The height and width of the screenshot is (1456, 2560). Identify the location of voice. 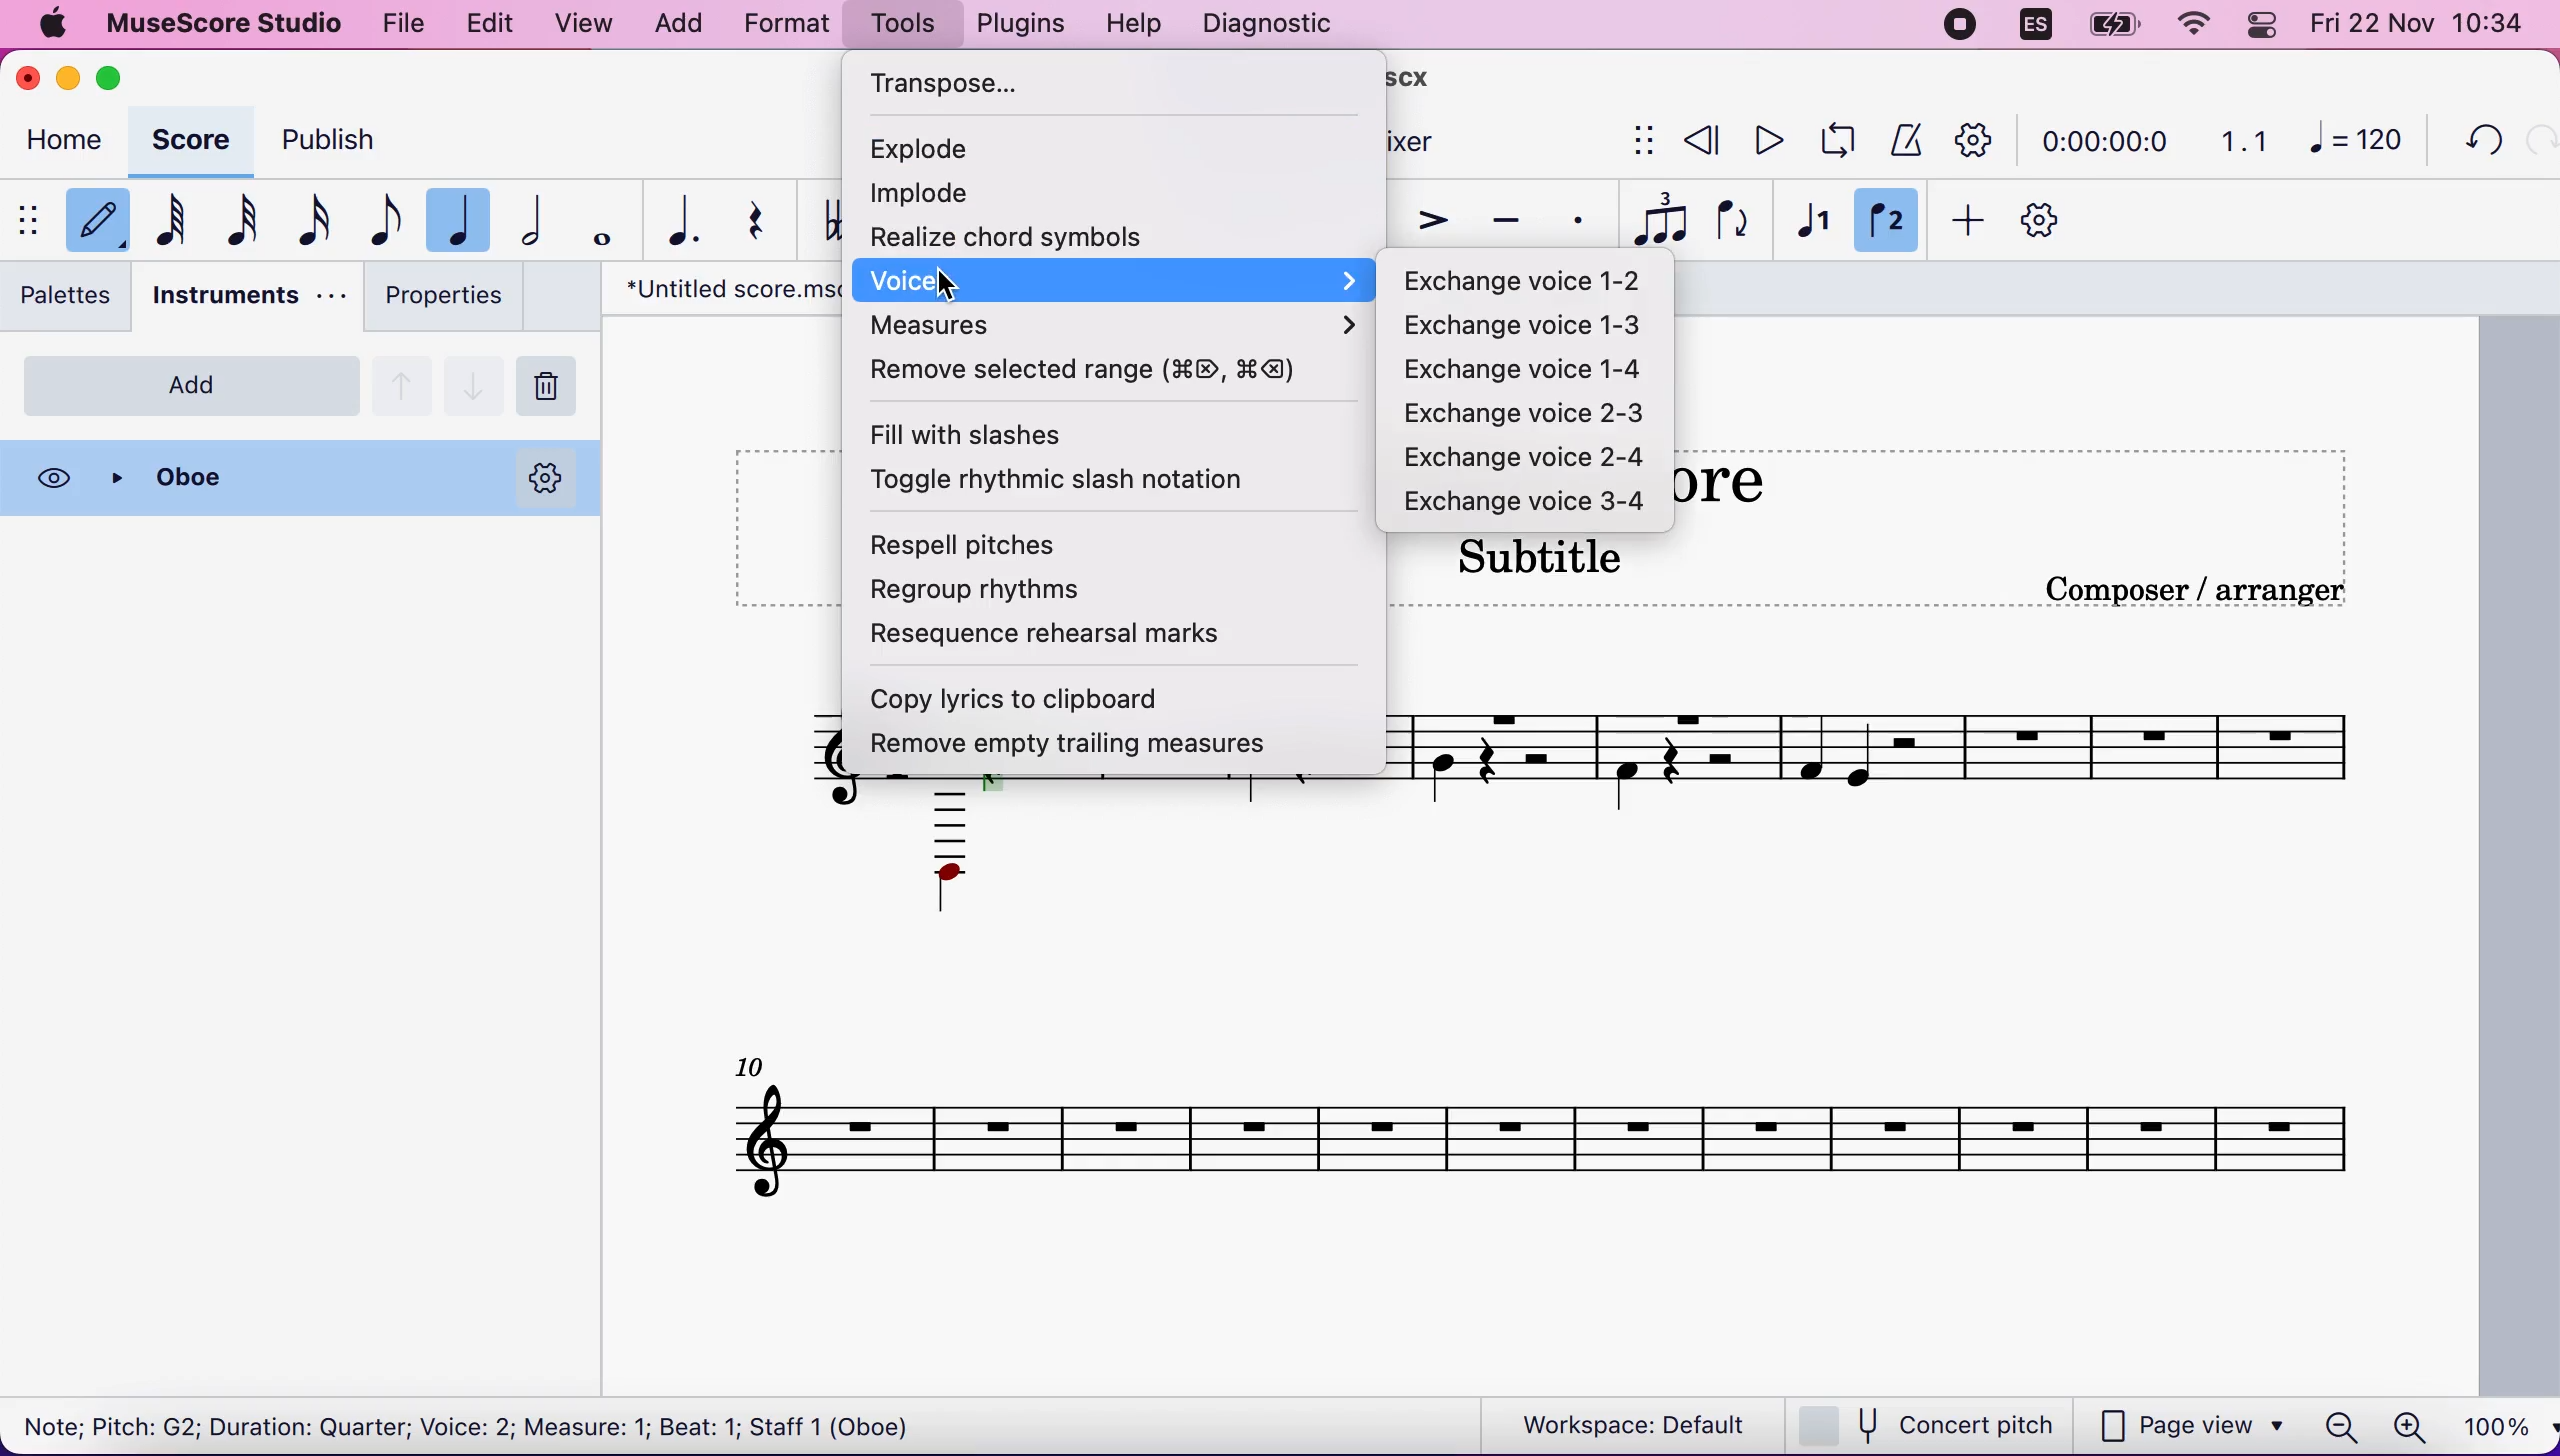
(1120, 283).